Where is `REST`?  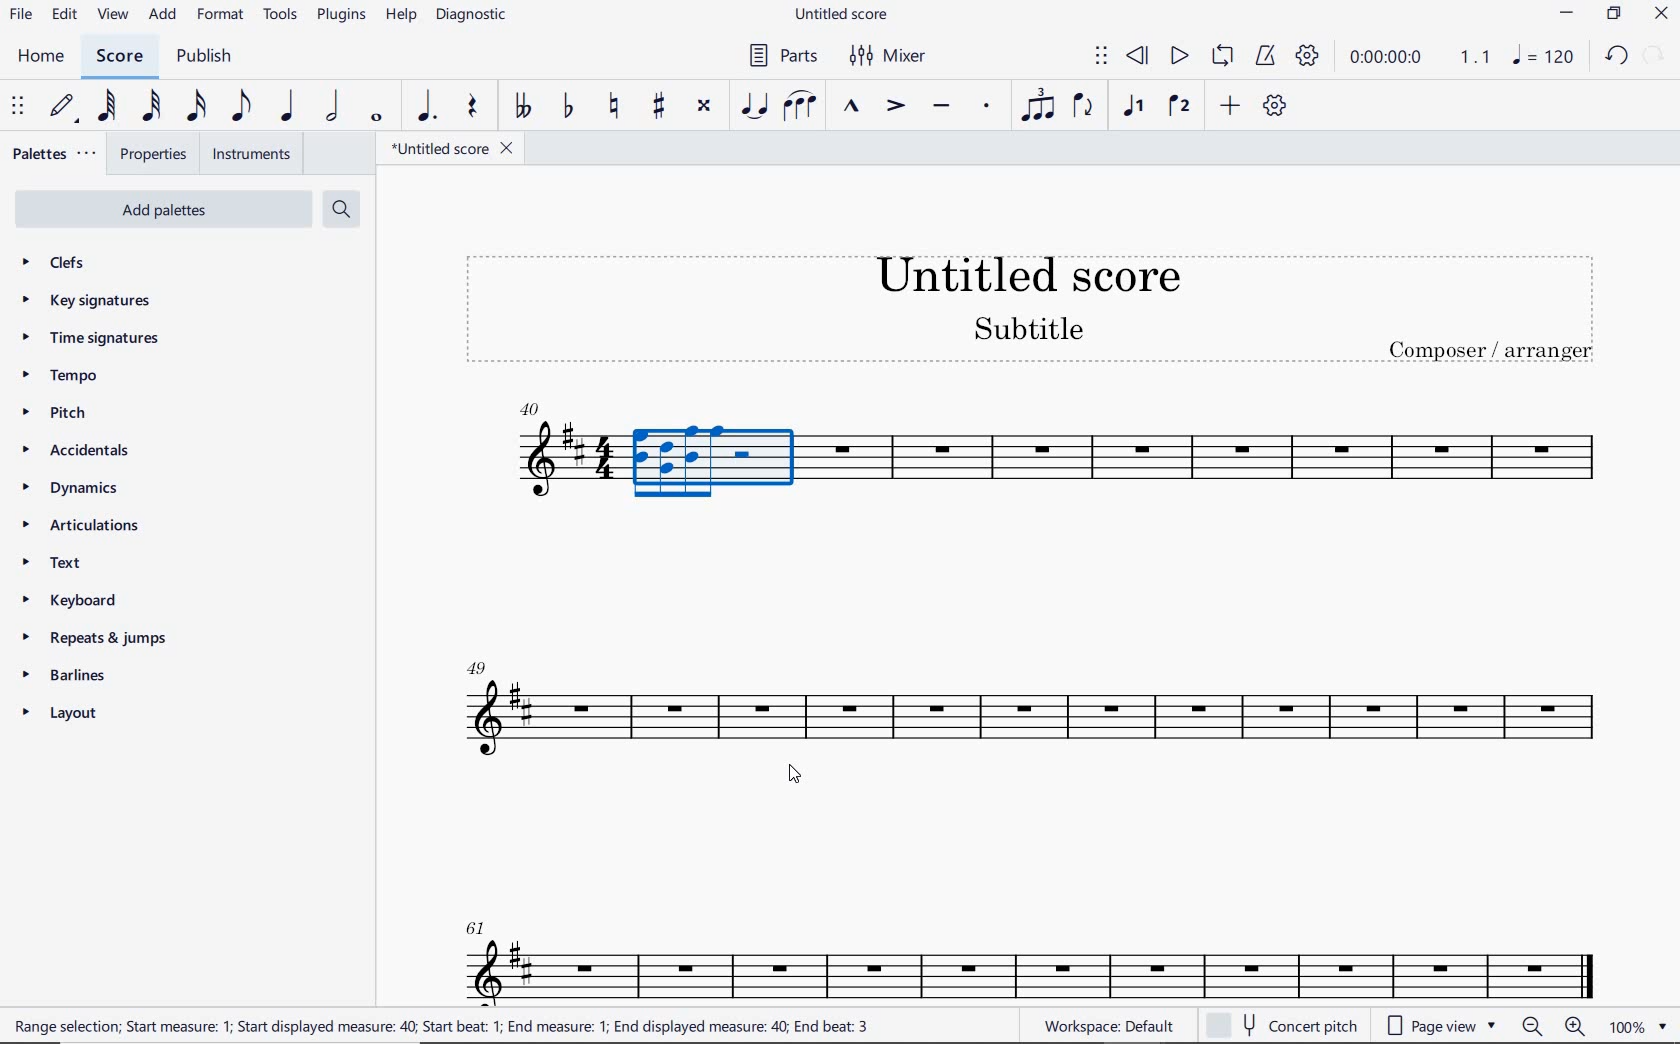
REST is located at coordinates (473, 109).